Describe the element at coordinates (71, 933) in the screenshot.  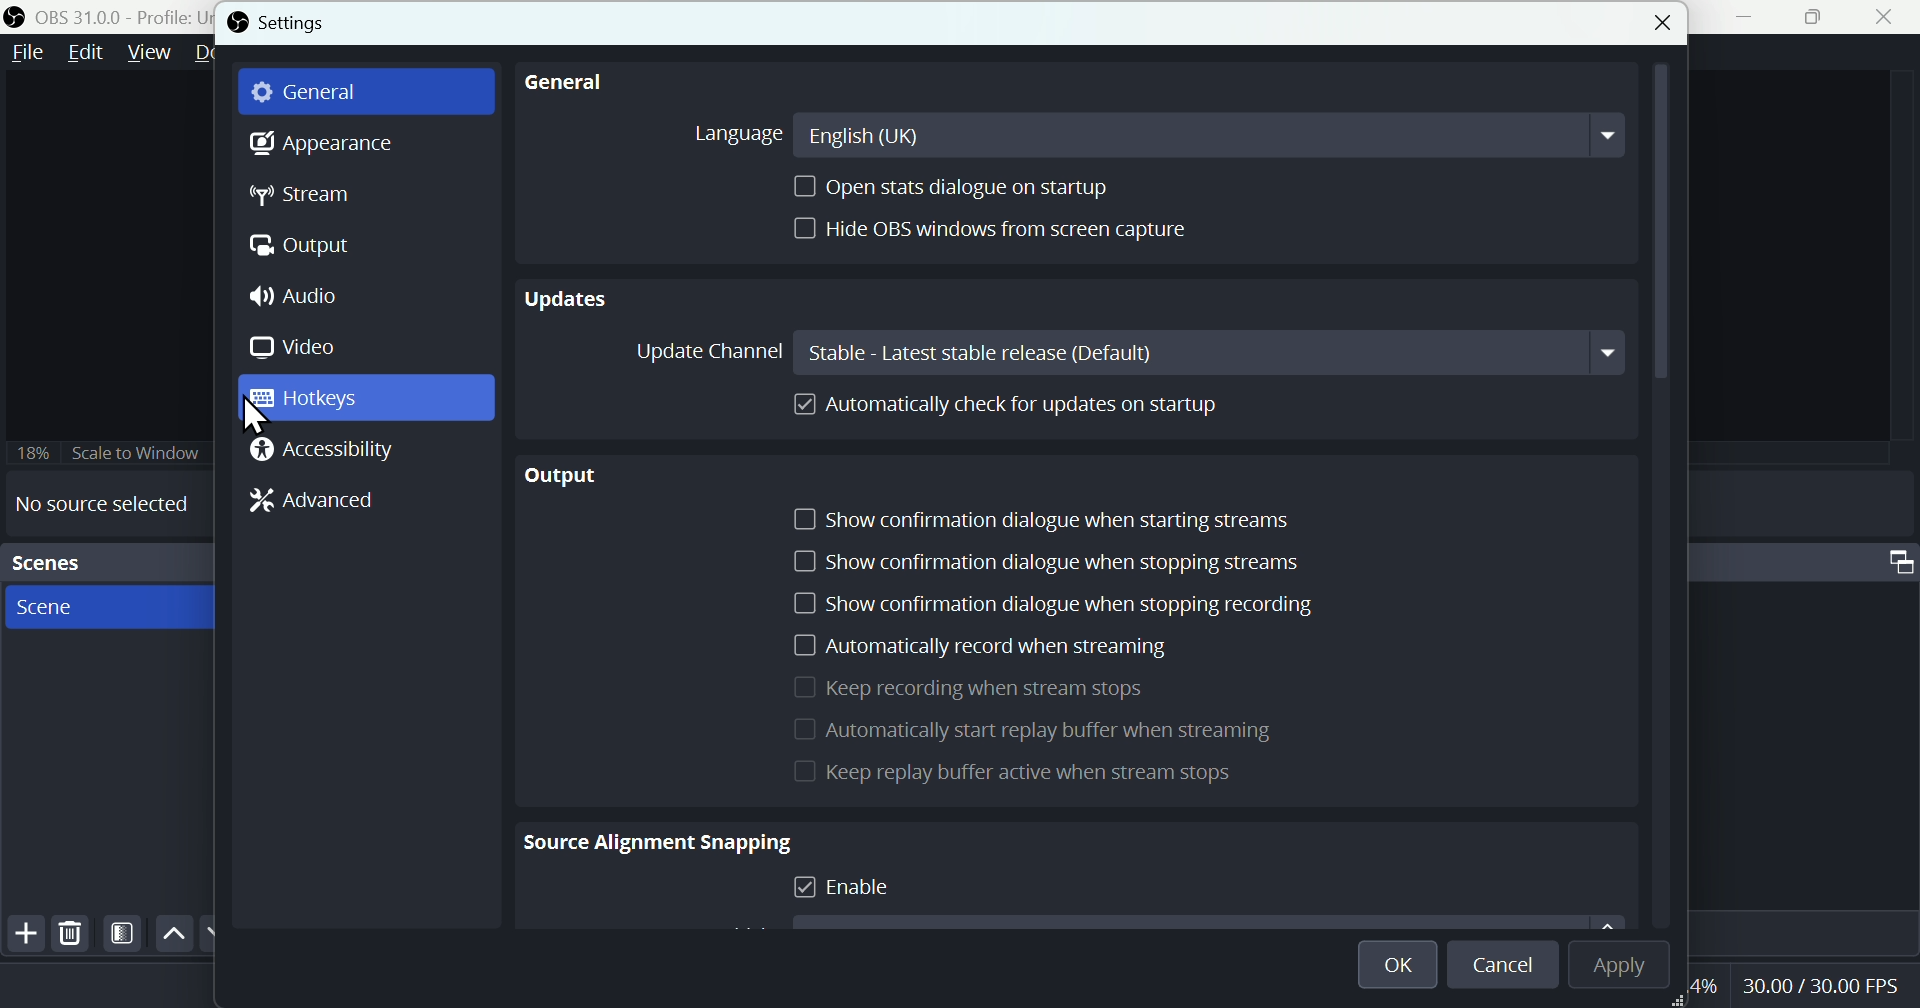
I see `Delete` at that location.